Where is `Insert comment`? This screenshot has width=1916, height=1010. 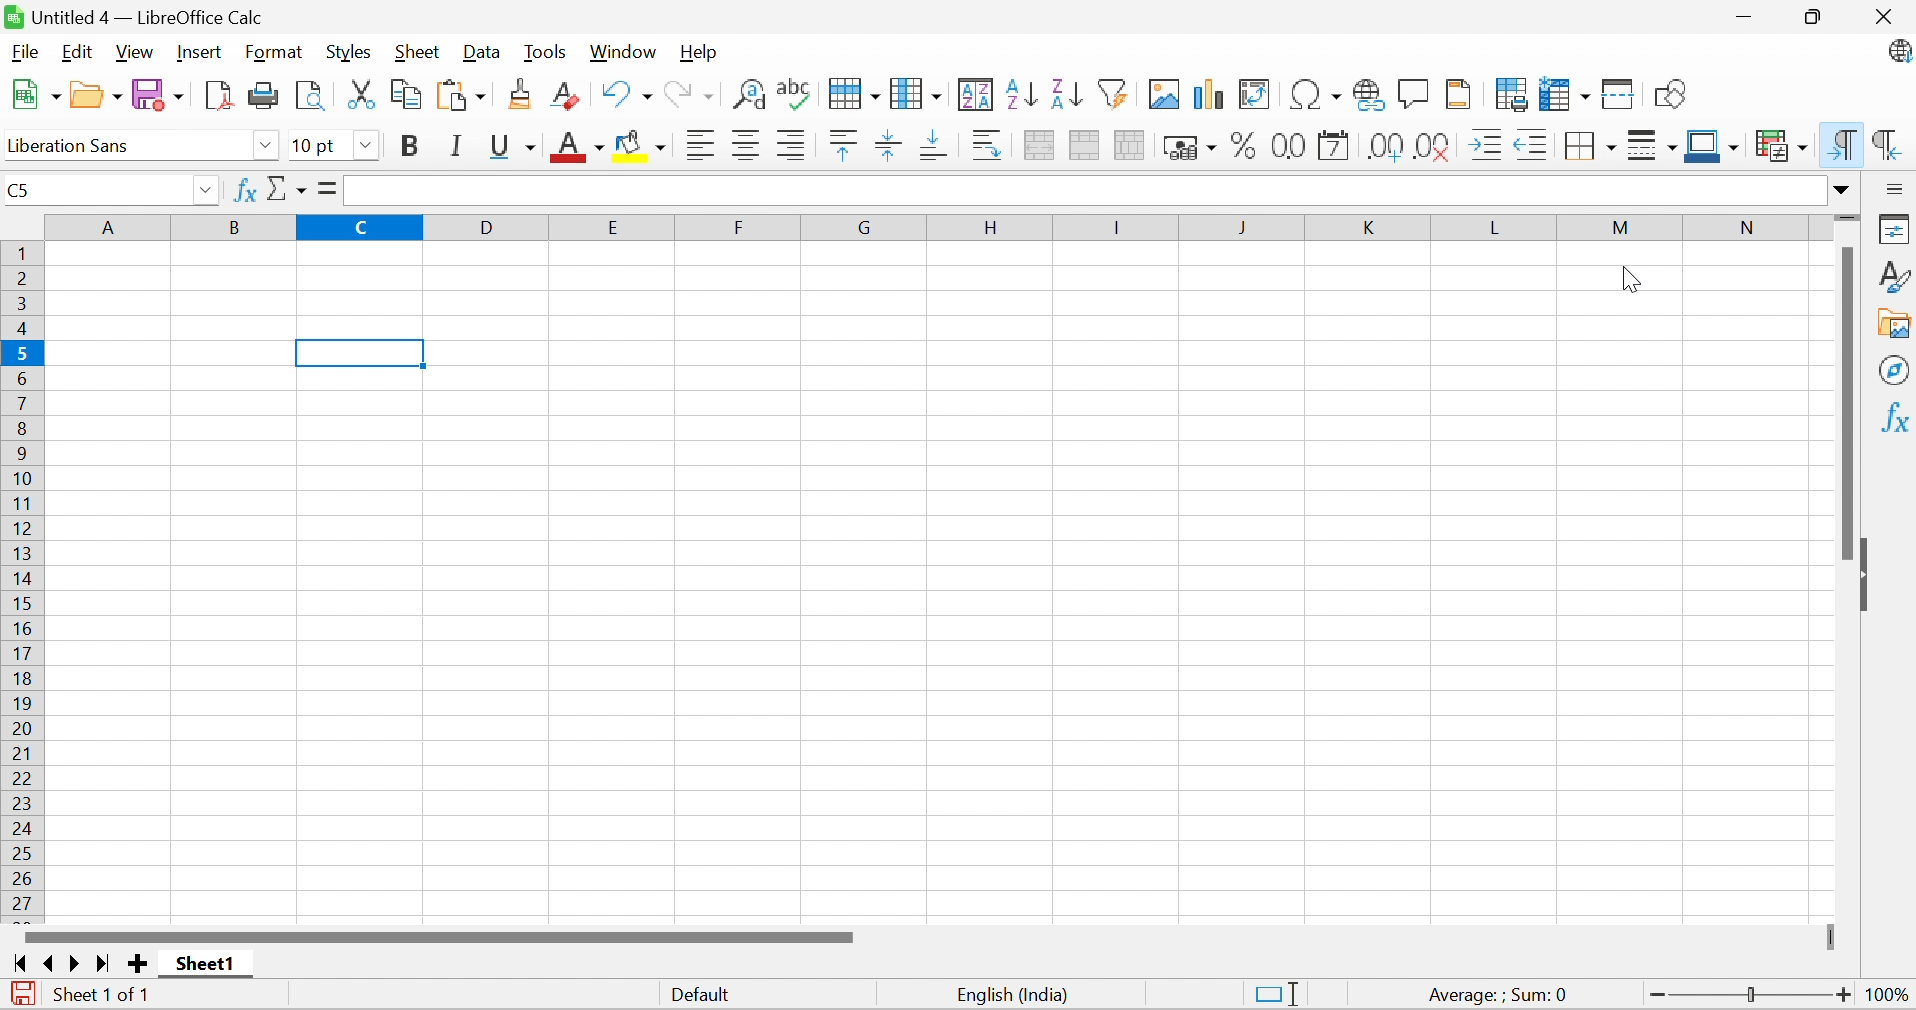
Insert comment is located at coordinates (1414, 95).